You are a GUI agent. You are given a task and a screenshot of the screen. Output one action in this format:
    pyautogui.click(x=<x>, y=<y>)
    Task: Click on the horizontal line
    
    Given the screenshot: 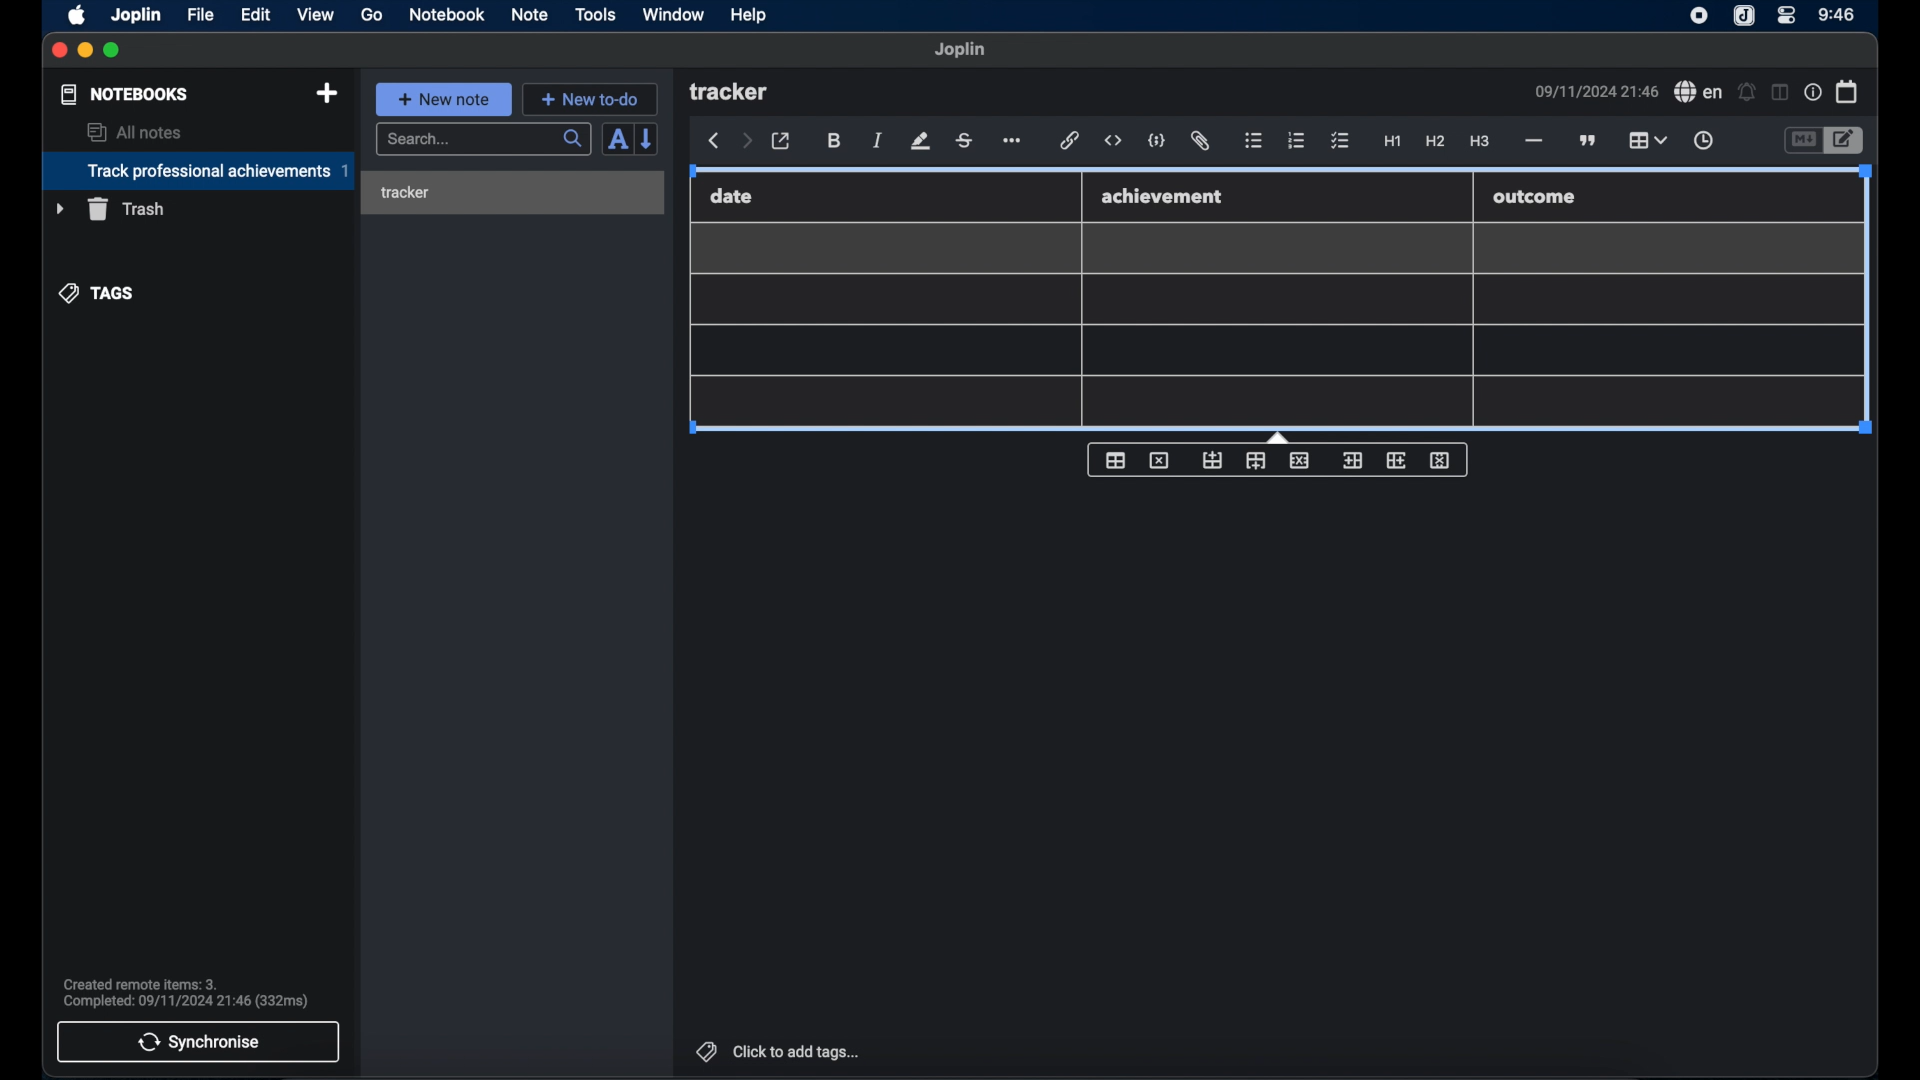 What is the action you would take?
    pyautogui.click(x=1533, y=141)
    